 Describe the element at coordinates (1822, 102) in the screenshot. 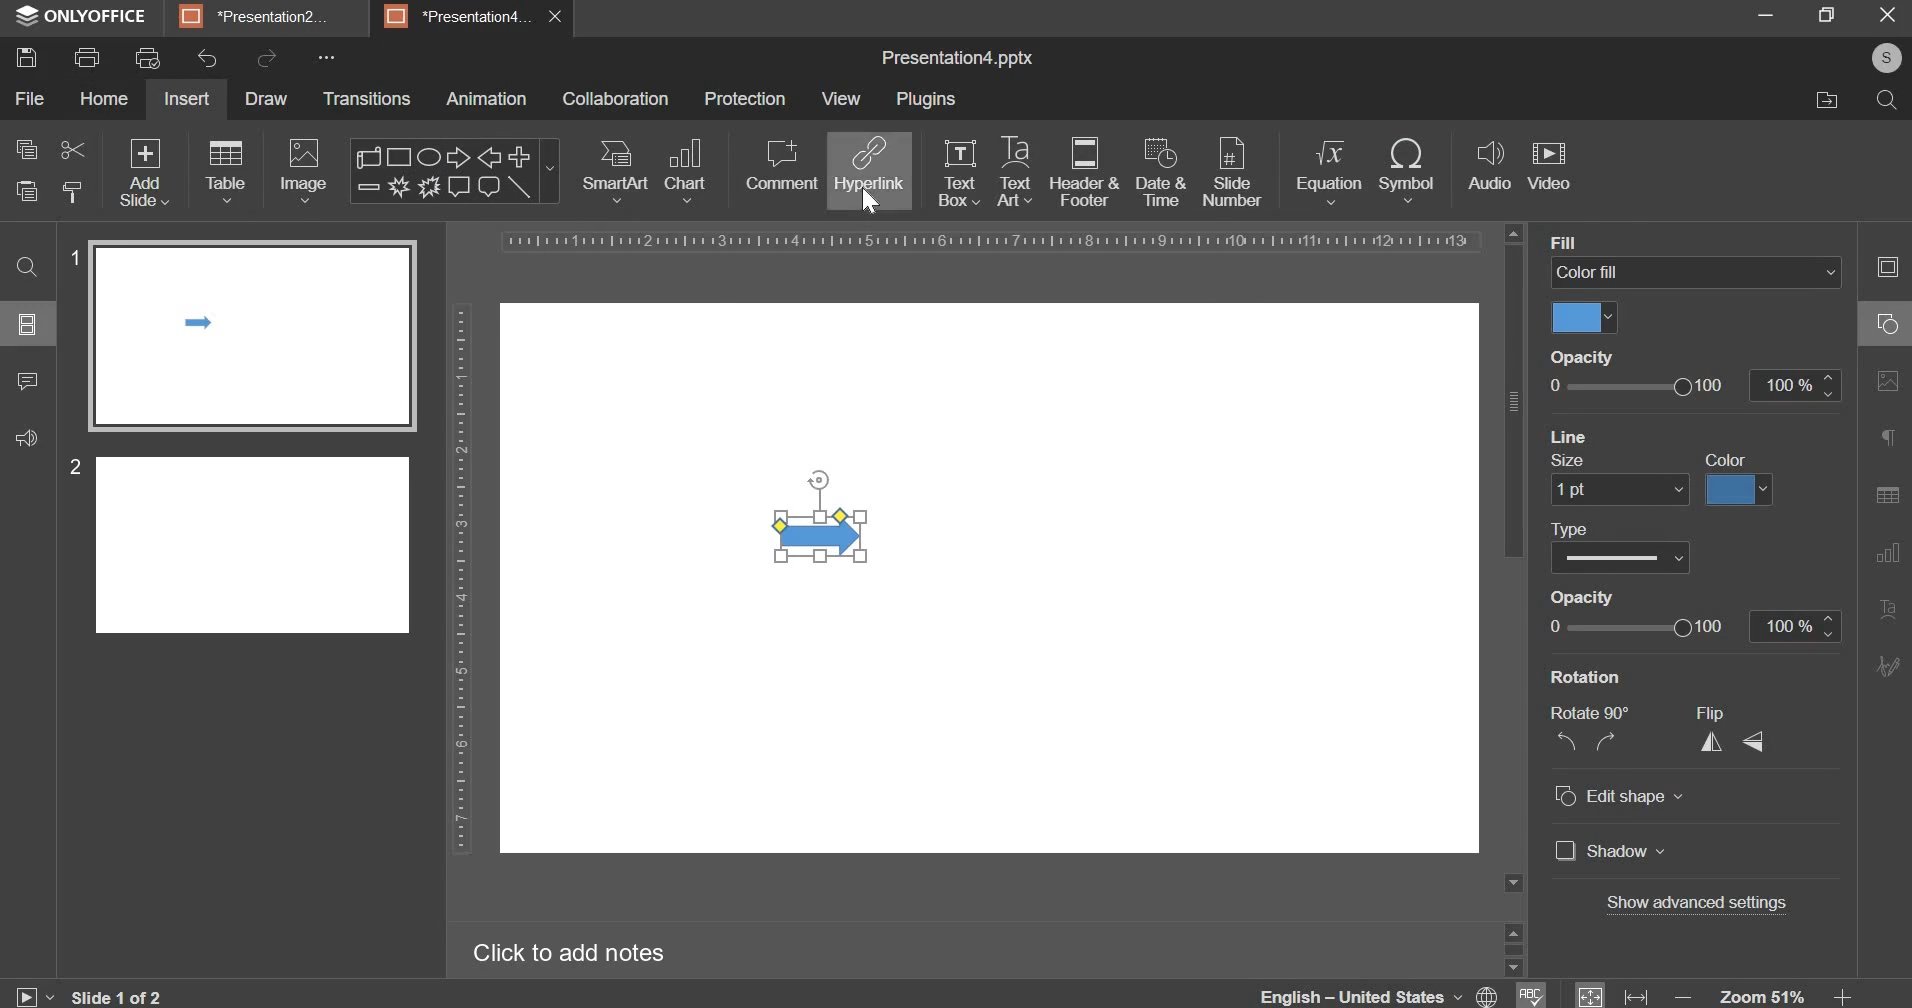

I see `move` at that location.